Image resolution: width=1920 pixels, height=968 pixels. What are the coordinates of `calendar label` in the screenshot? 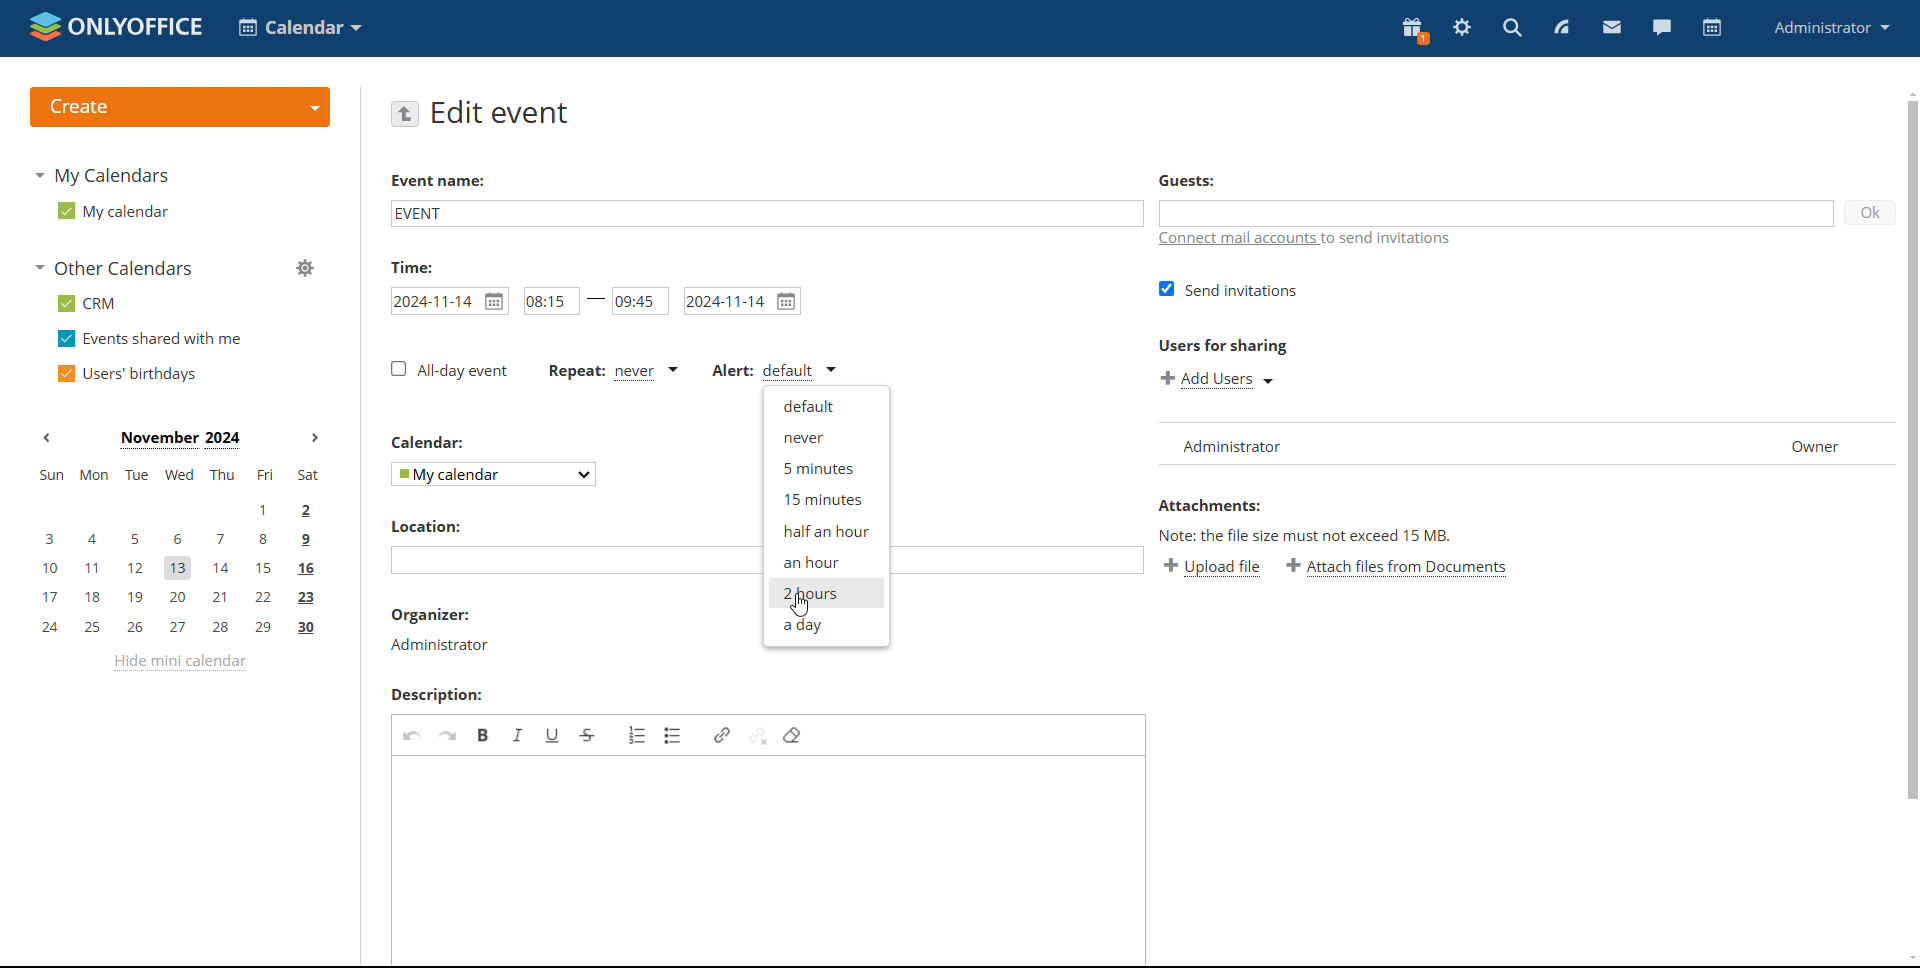 It's located at (433, 443).